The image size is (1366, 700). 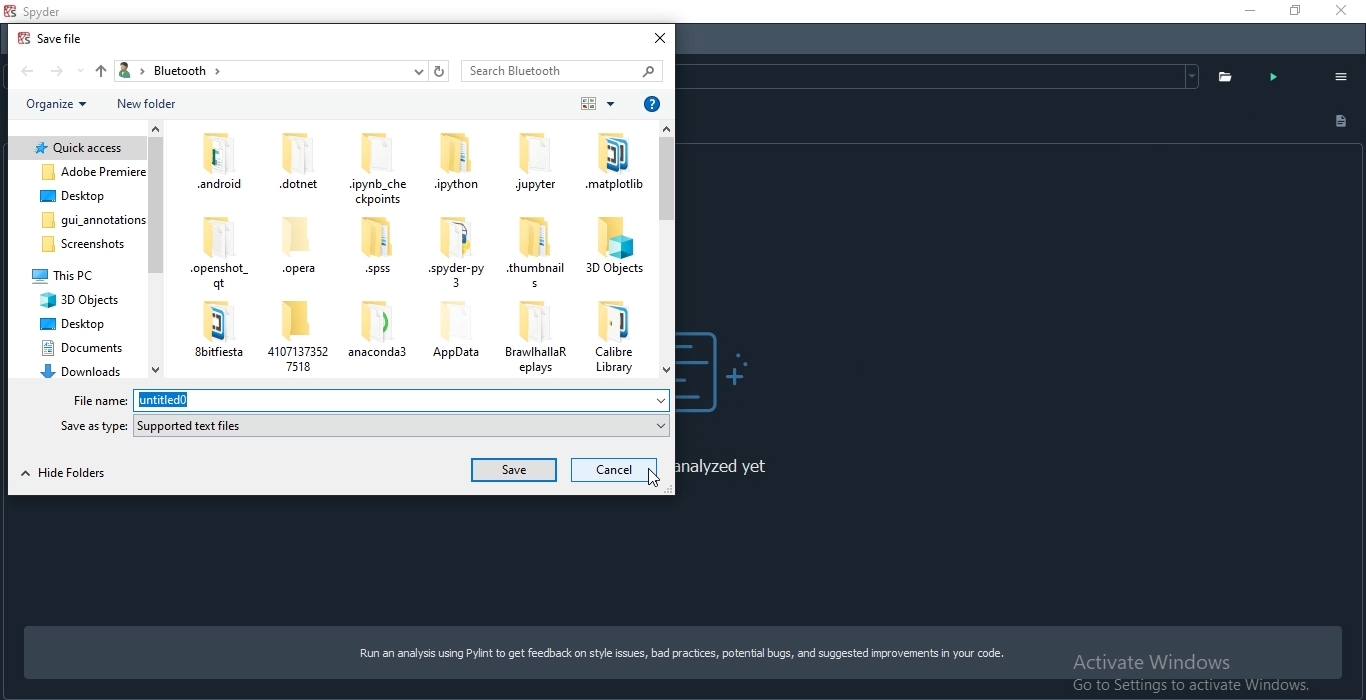 What do you see at coordinates (598, 103) in the screenshot?
I see `order` at bounding box center [598, 103].